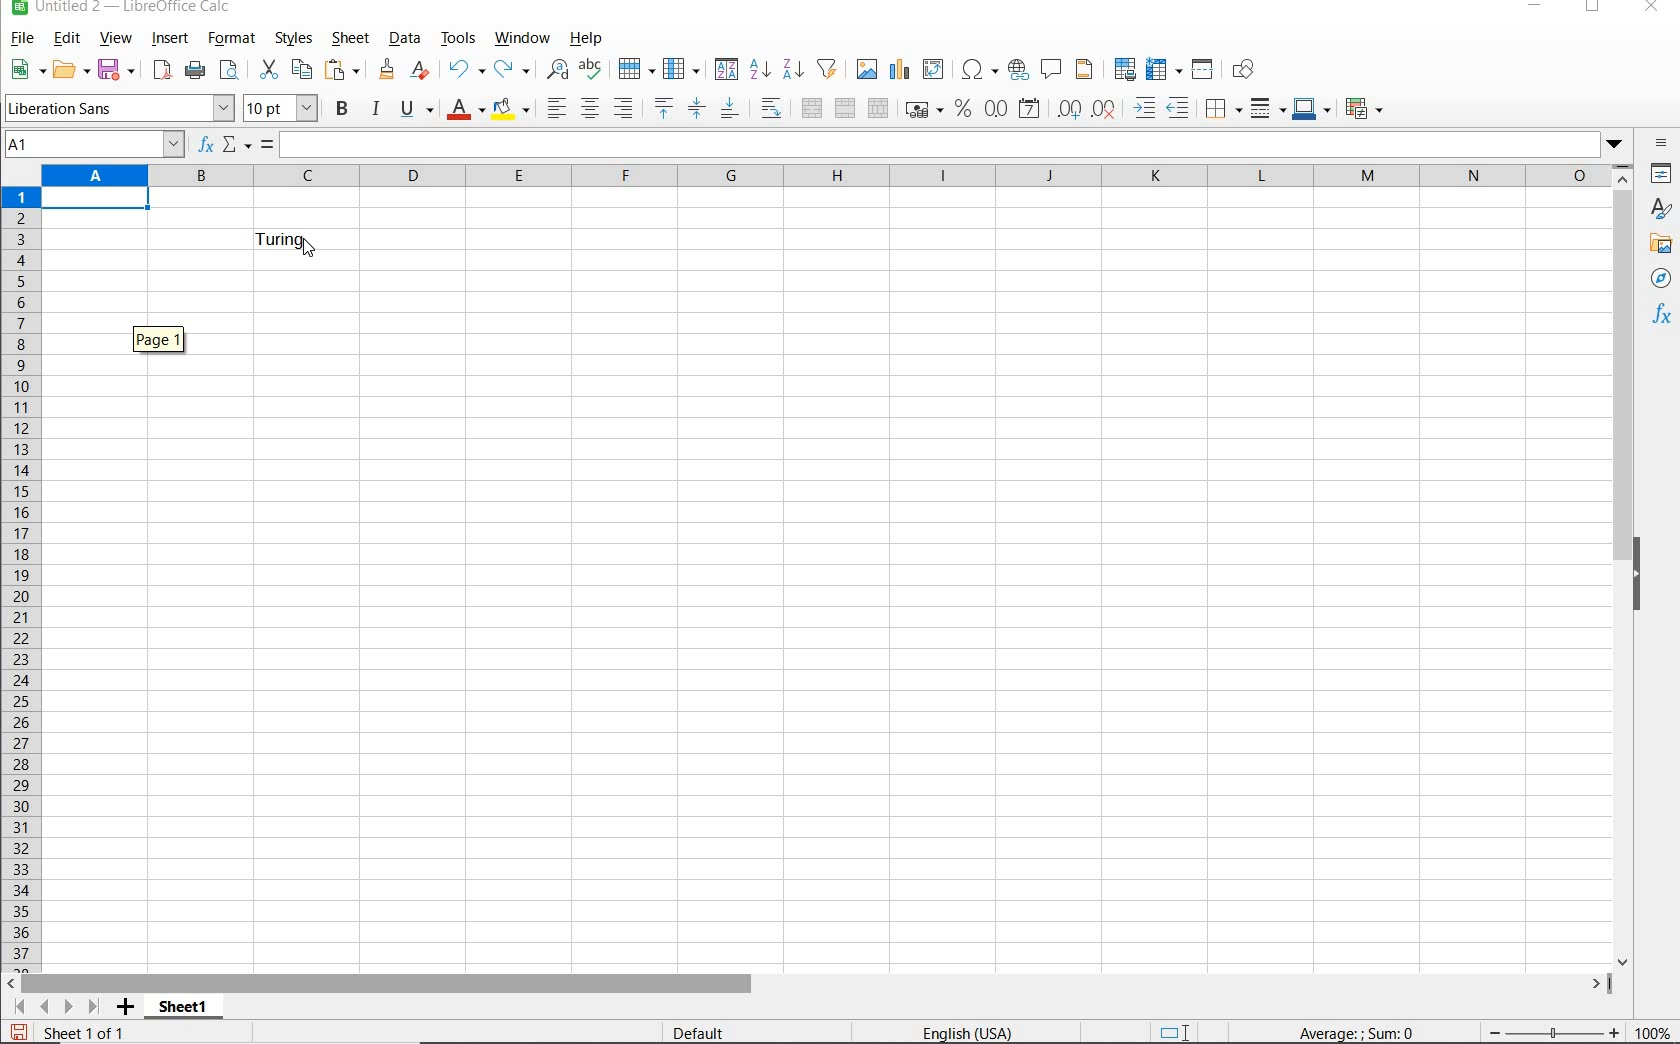 The image size is (1680, 1044). I want to click on HELP, so click(589, 38).